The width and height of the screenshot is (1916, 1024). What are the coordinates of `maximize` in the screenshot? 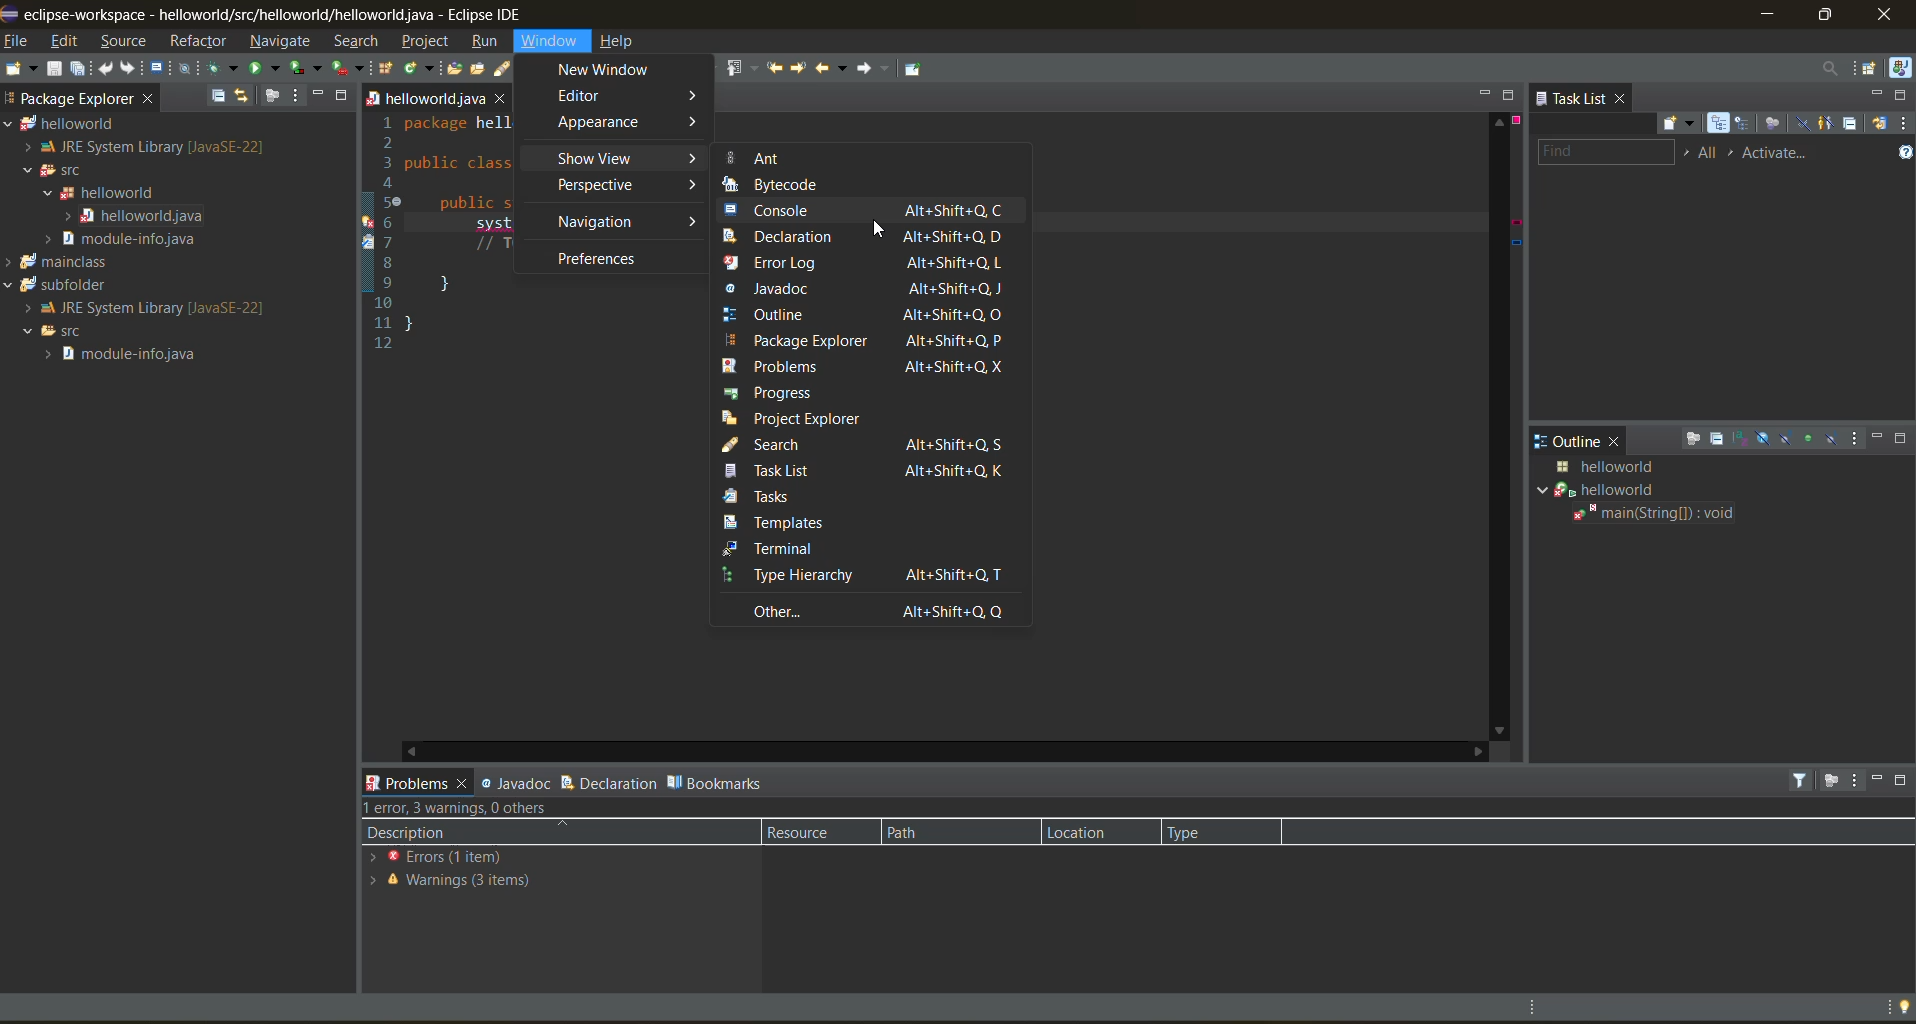 It's located at (1511, 95).